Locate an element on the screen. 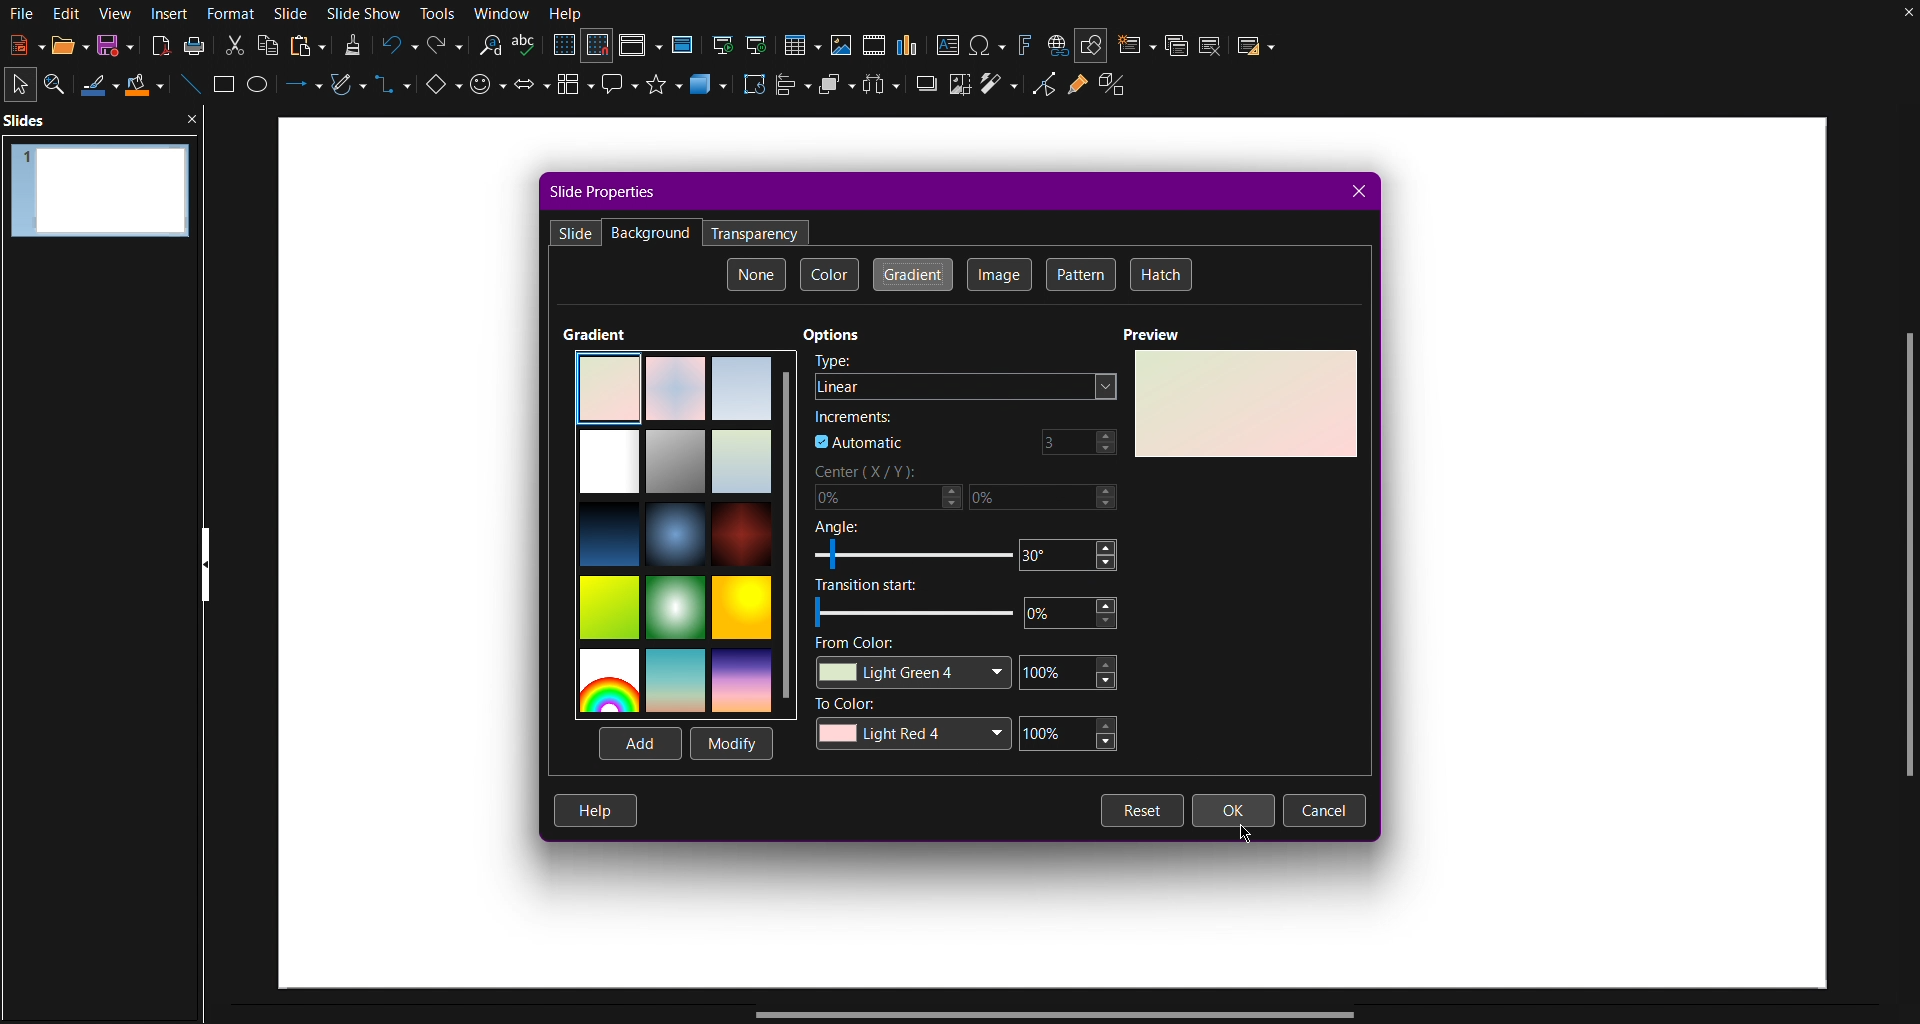  Linear is located at coordinates (964, 386).